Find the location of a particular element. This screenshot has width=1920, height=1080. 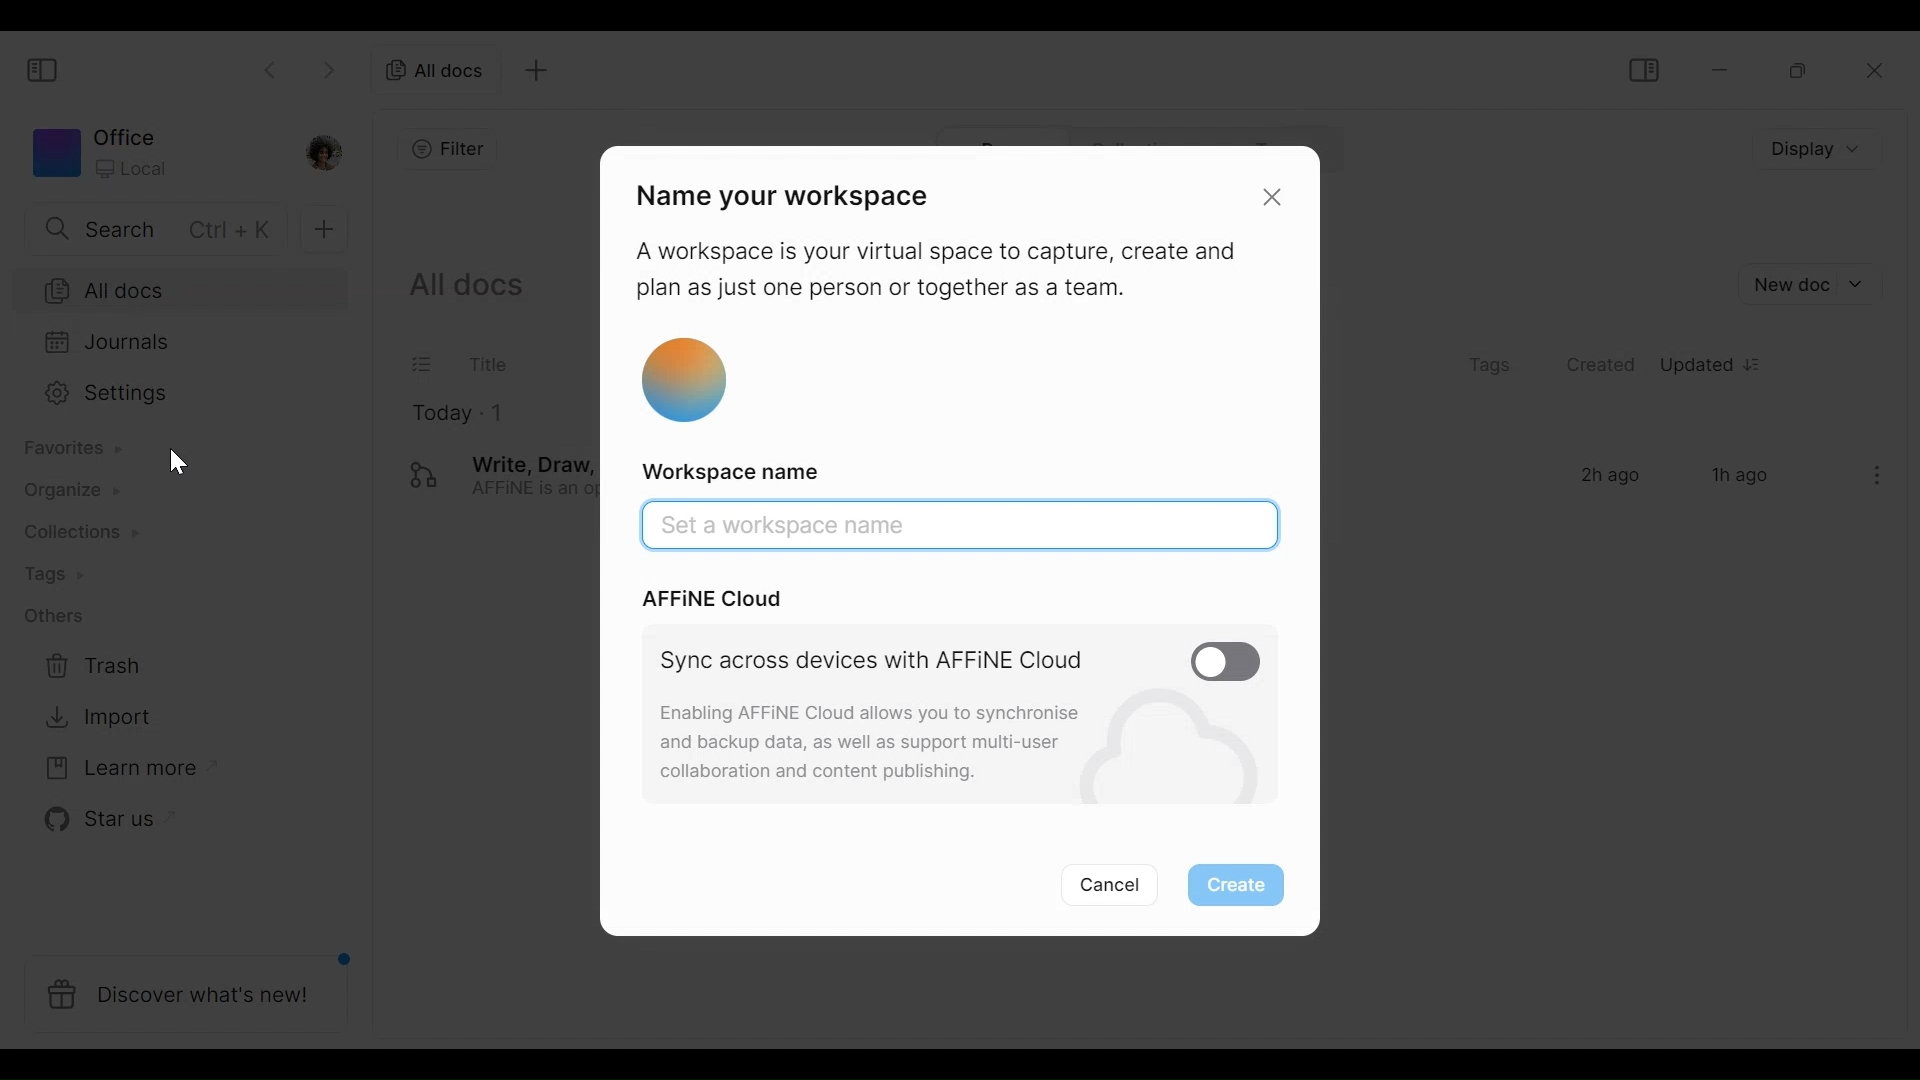

Journals is located at coordinates (169, 341).